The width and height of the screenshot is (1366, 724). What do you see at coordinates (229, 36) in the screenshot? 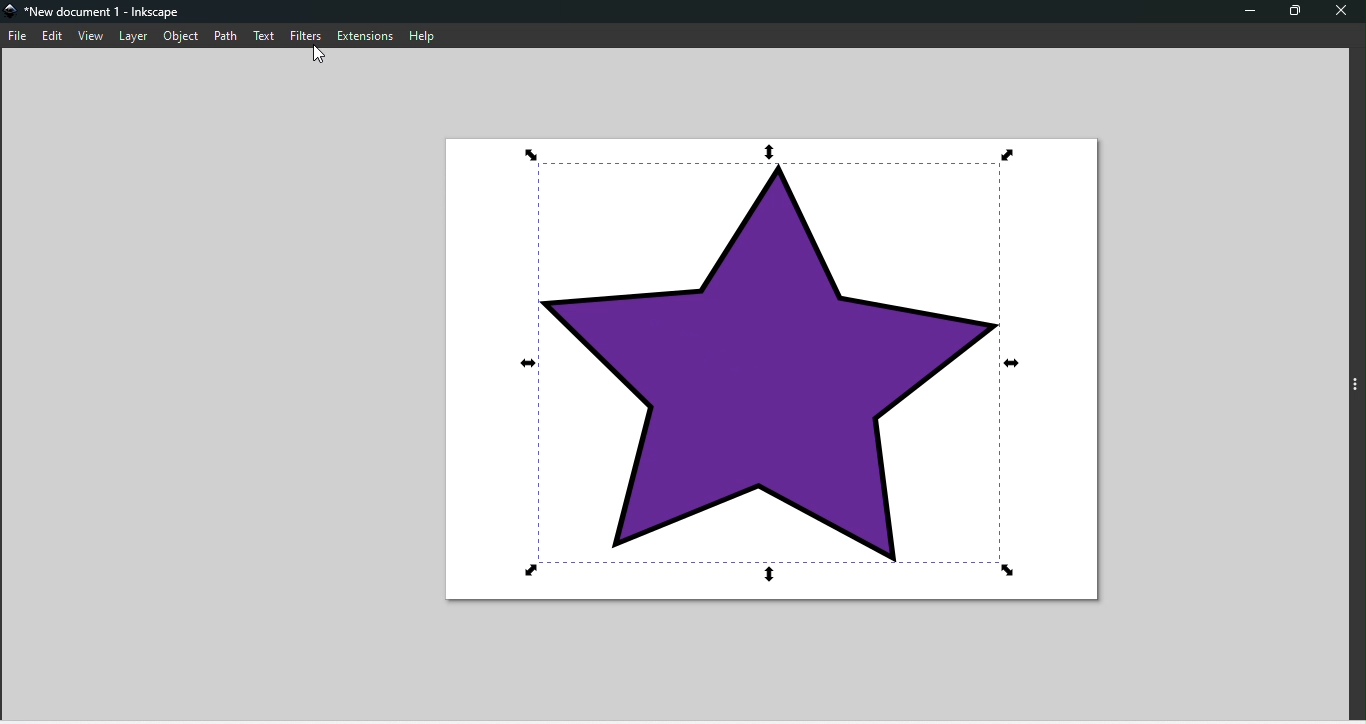
I see `Path` at bounding box center [229, 36].